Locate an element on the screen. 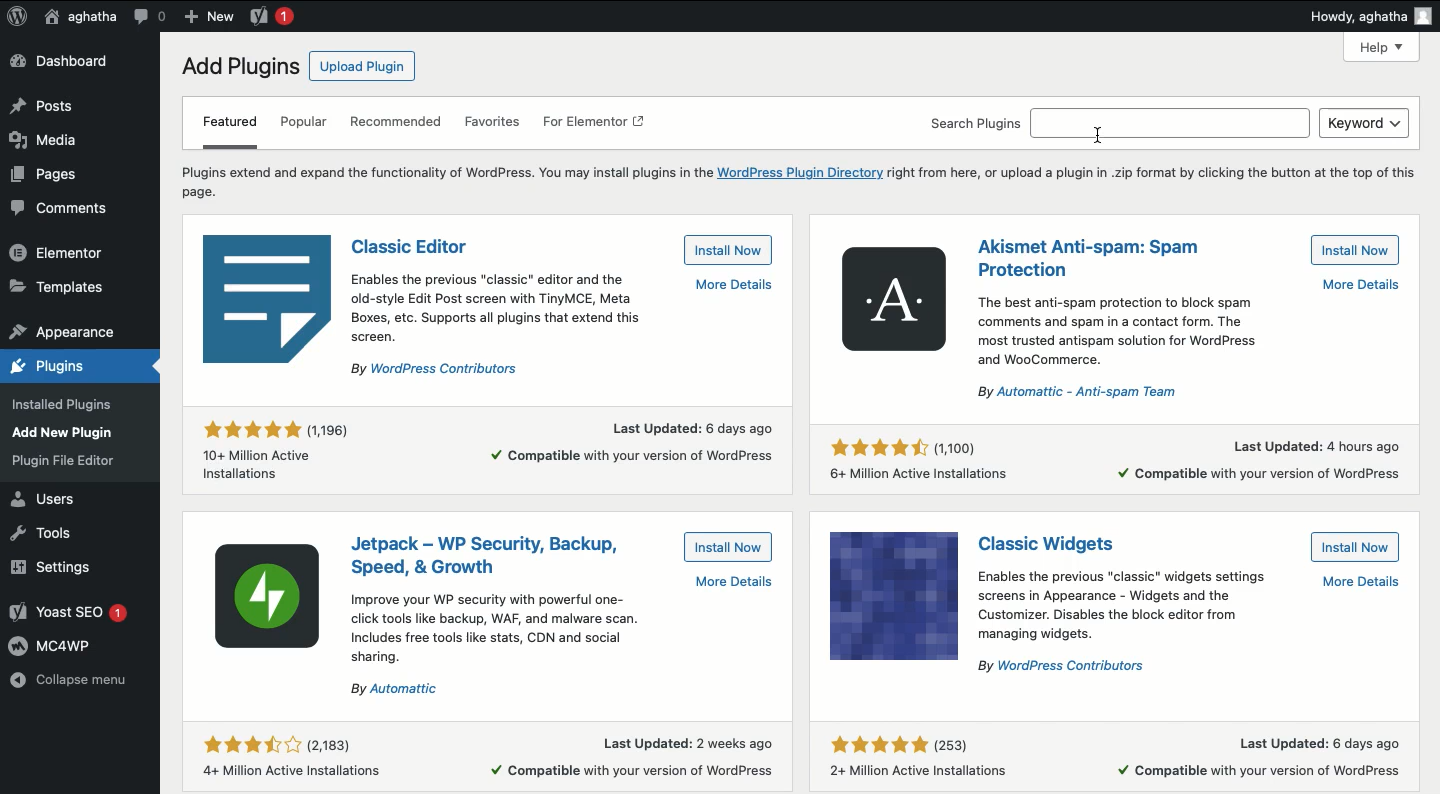 This screenshot has height=794, width=1440. Upload plugin is located at coordinates (360, 66).